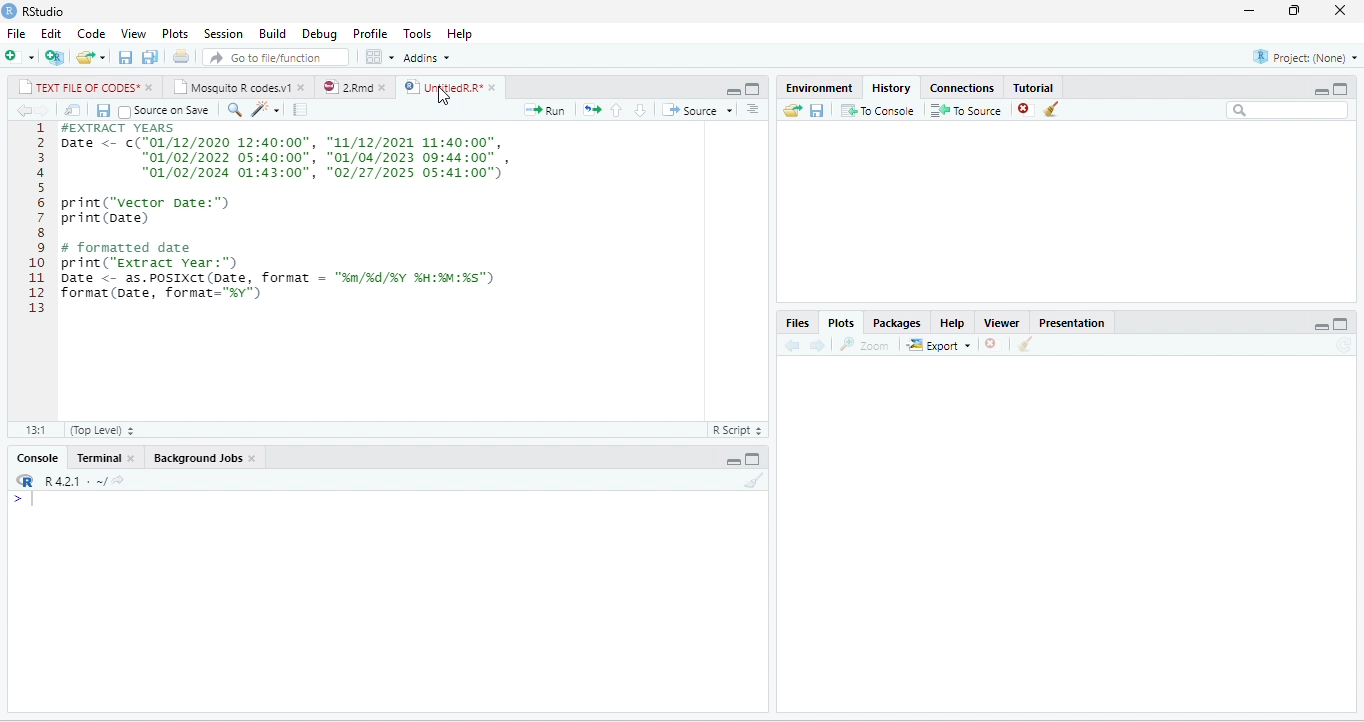 Image resolution: width=1364 pixels, height=722 pixels. What do you see at coordinates (321, 34) in the screenshot?
I see `Debug` at bounding box center [321, 34].